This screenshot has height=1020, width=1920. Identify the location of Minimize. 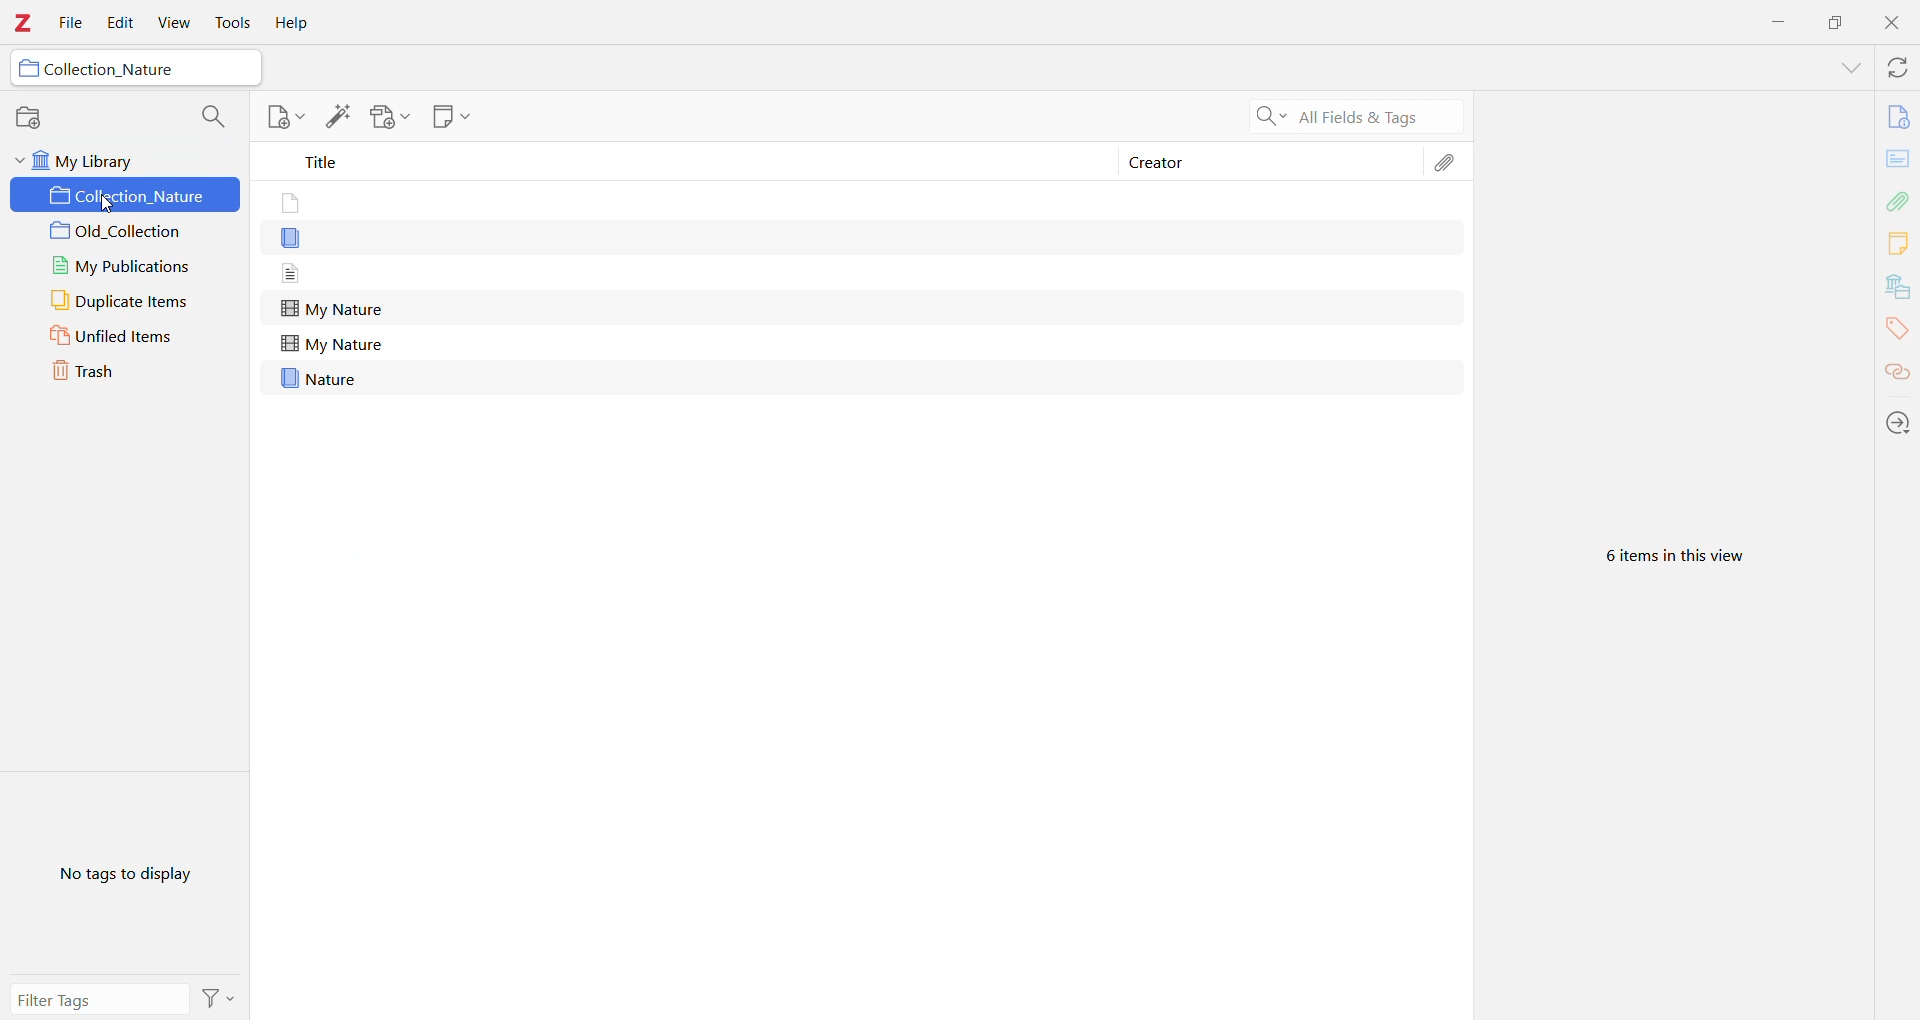
(1781, 20).